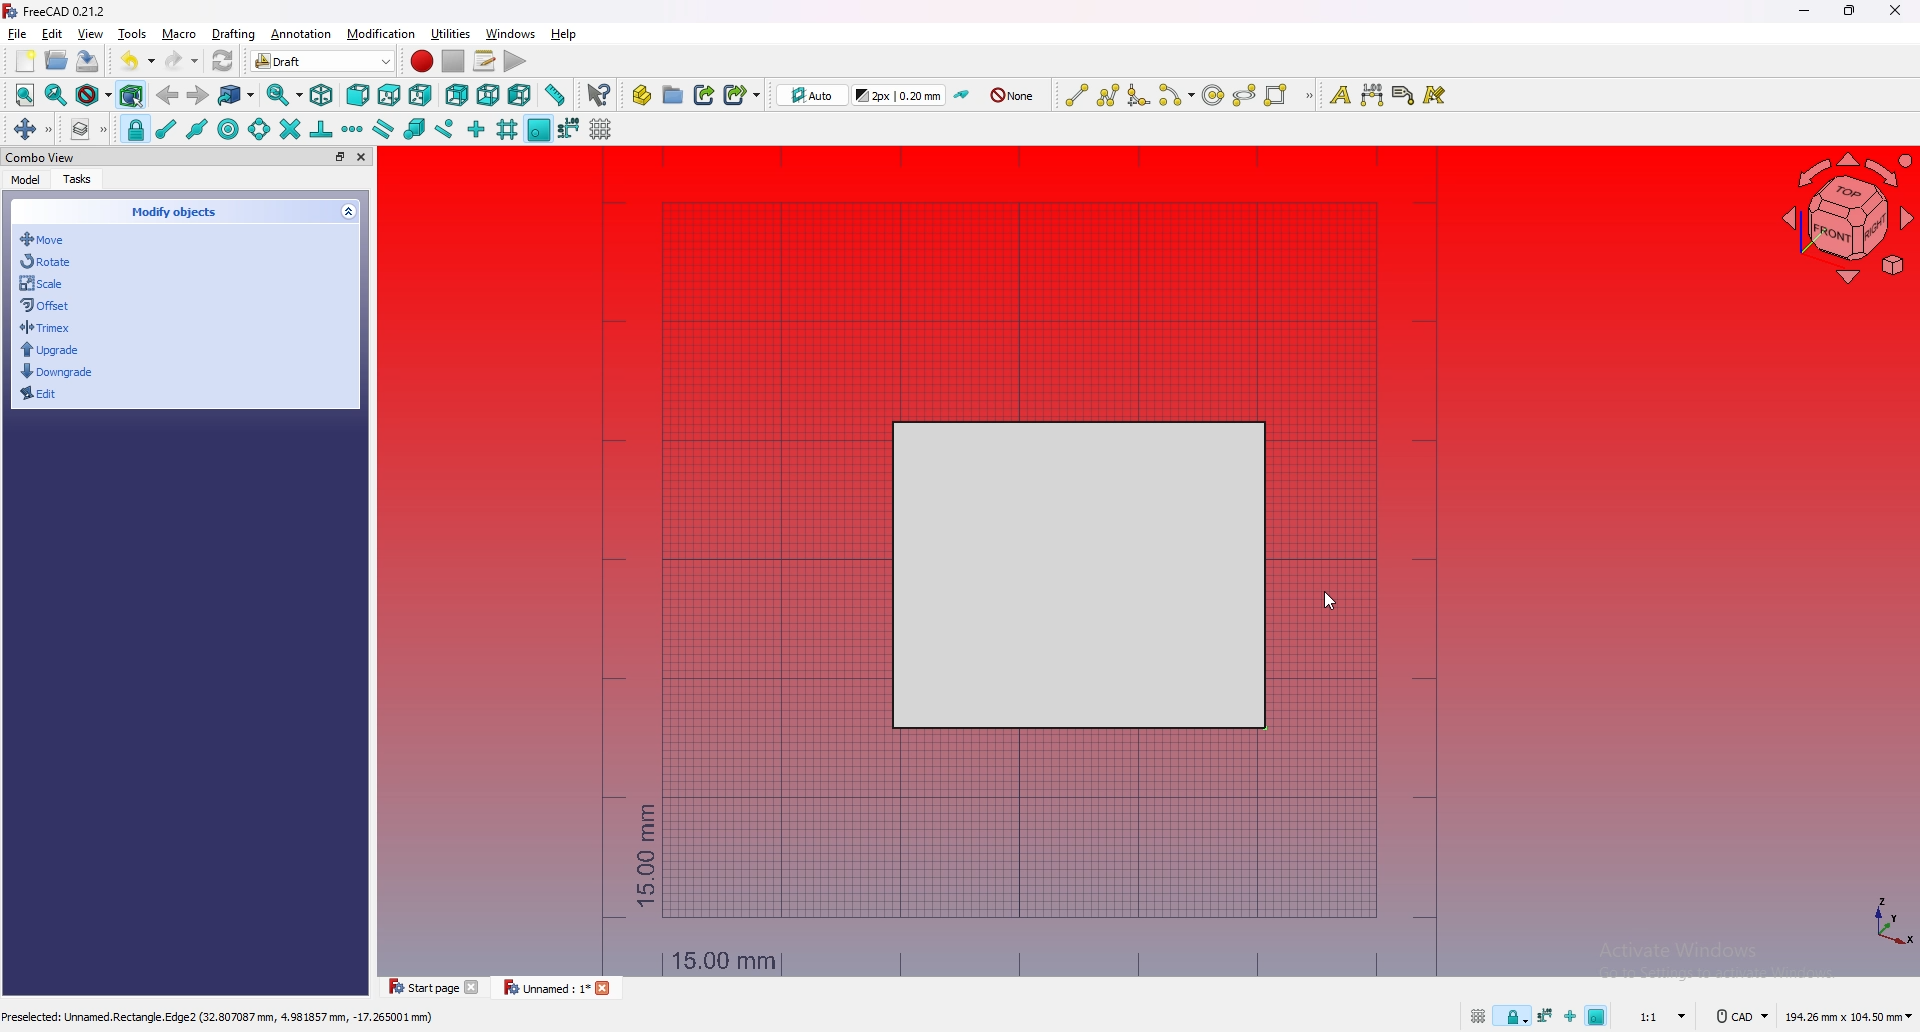  What do you see at coordinates (26, 61) in the screenshot?
I see `new` at bounding box center [26, 61].